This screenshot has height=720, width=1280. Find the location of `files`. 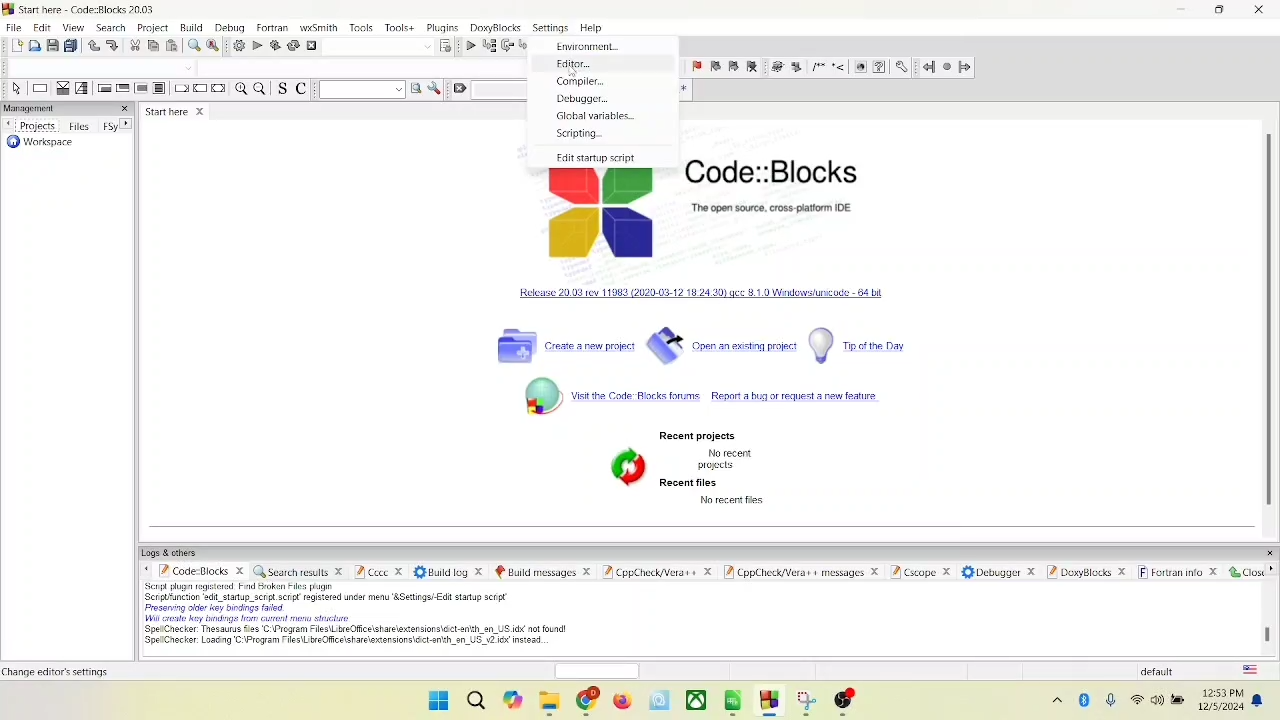

files is located at coordinates (81, 127).